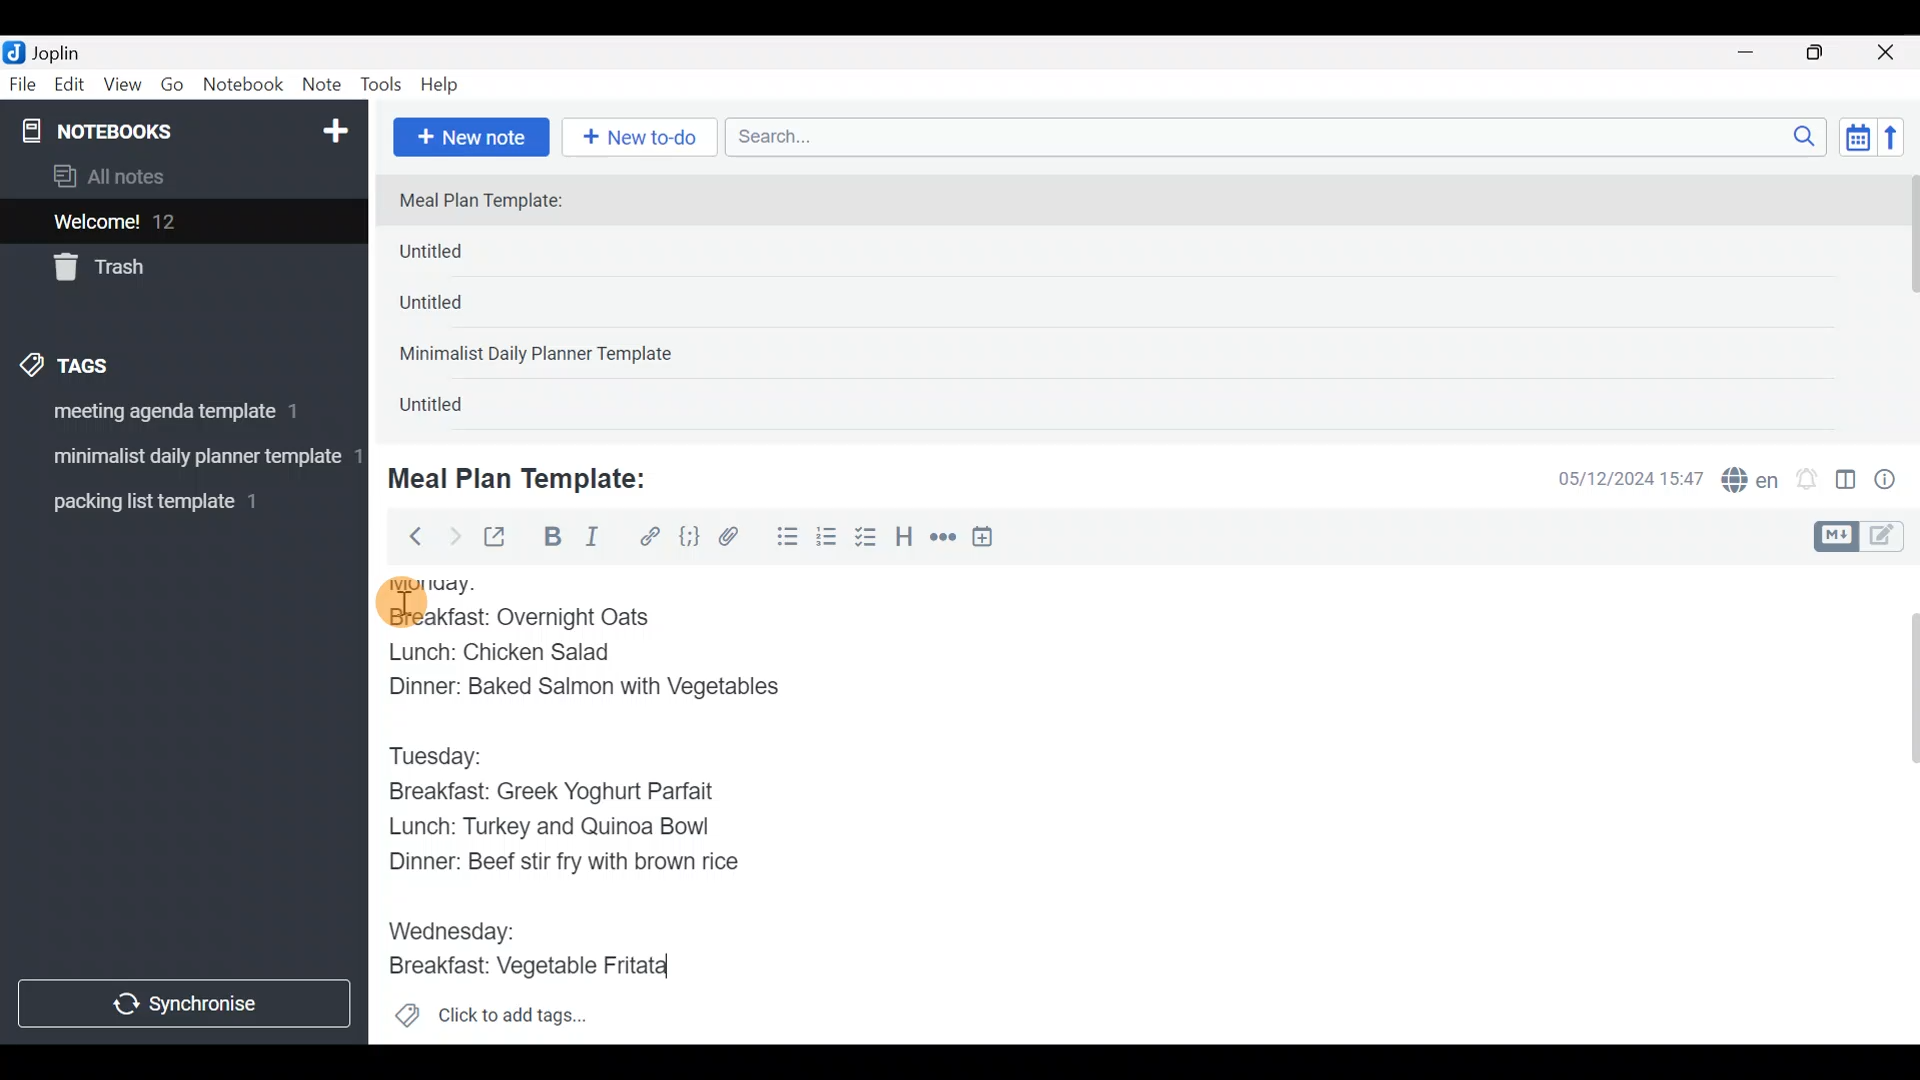 Image resolution: width=1920 pixels, height=1080 pixels. What do you see at coordinates (447, 752) in the screenshot?
I see `Tuesday:` at bounding box center [447, 752].